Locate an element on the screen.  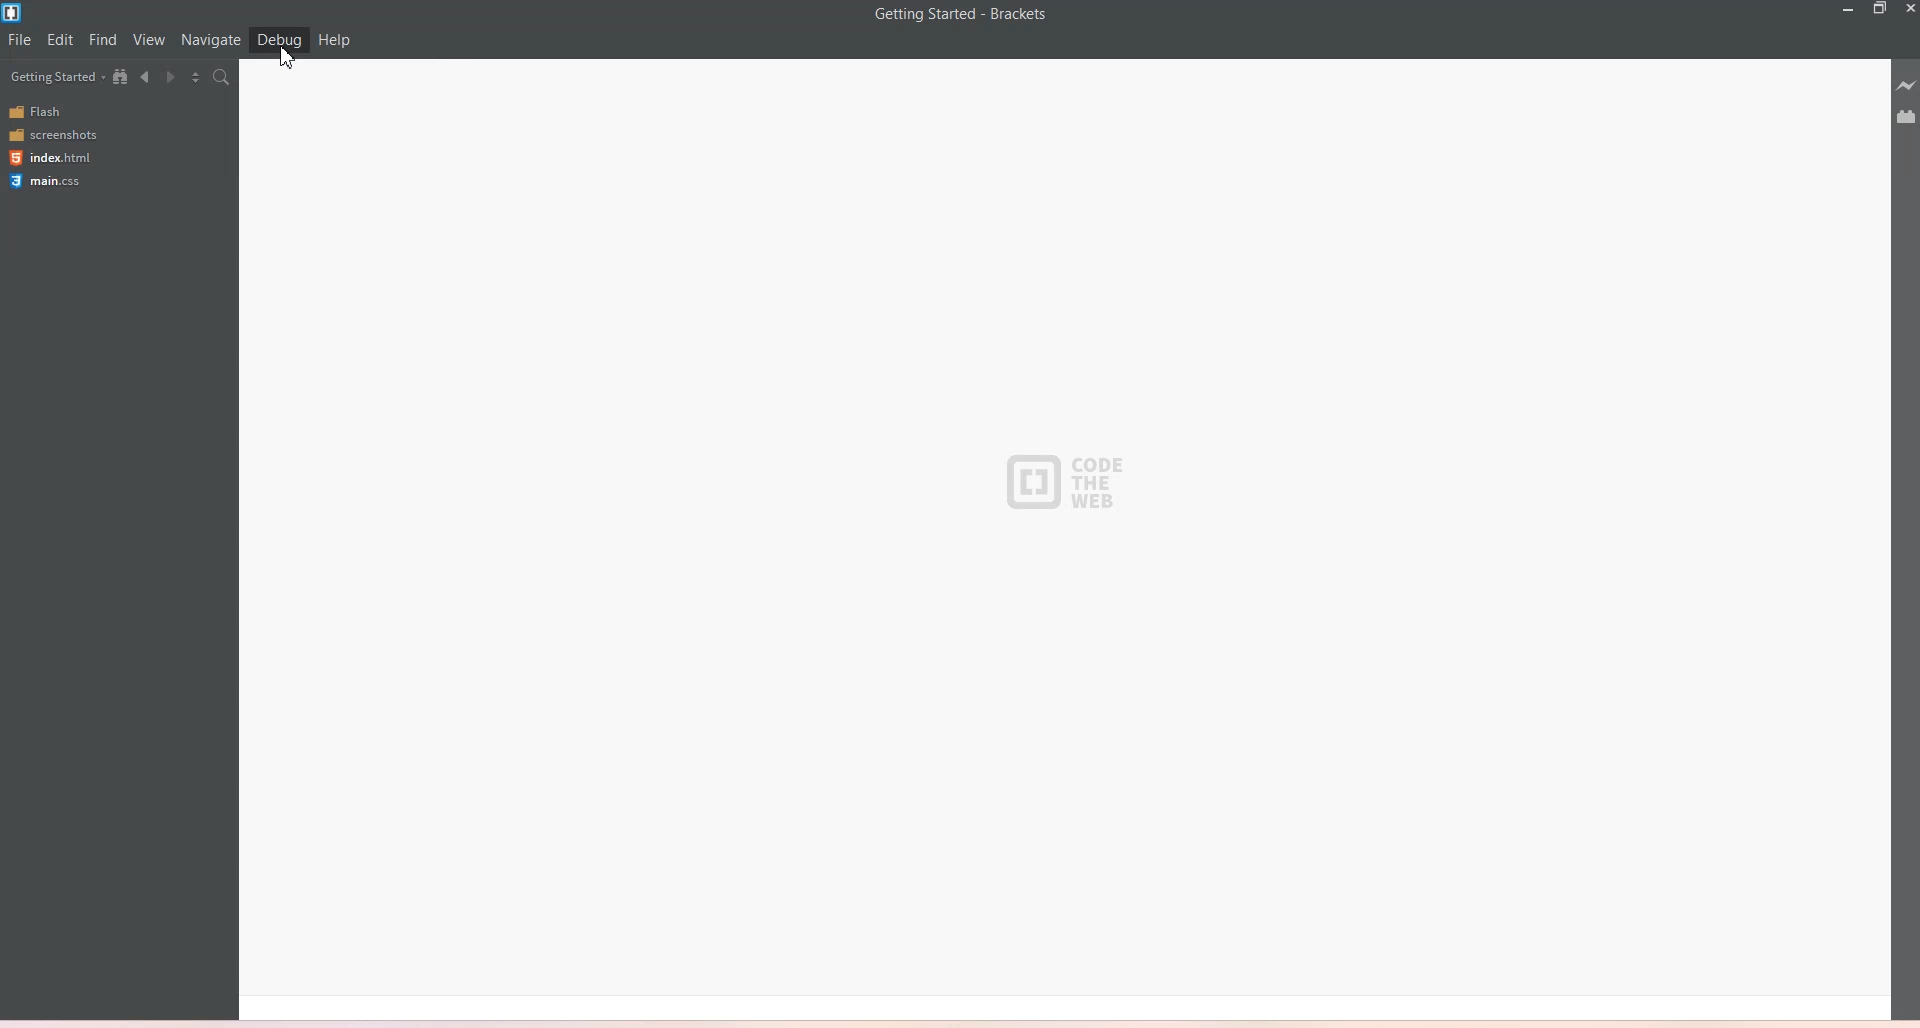
Split the editor vertically and Horizontally is located at coordinates (198, 77).